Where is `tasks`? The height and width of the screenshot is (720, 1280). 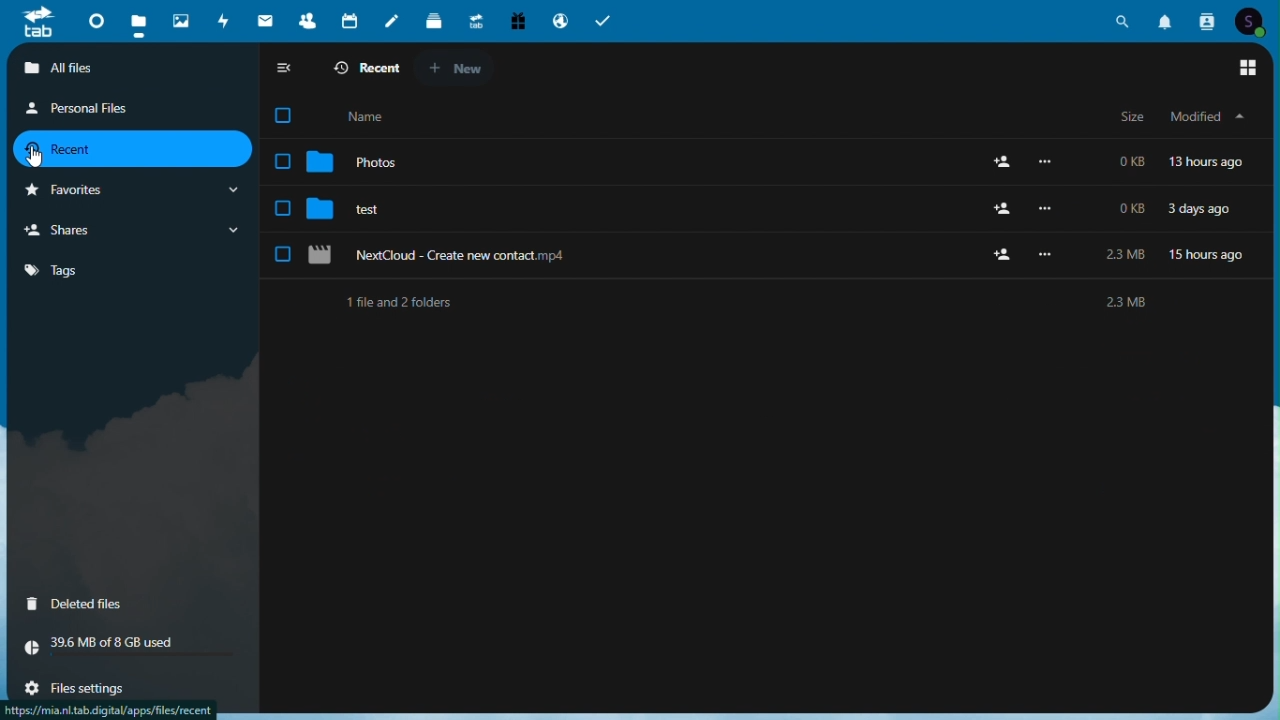
tasks is located at coordinates (605, 21).